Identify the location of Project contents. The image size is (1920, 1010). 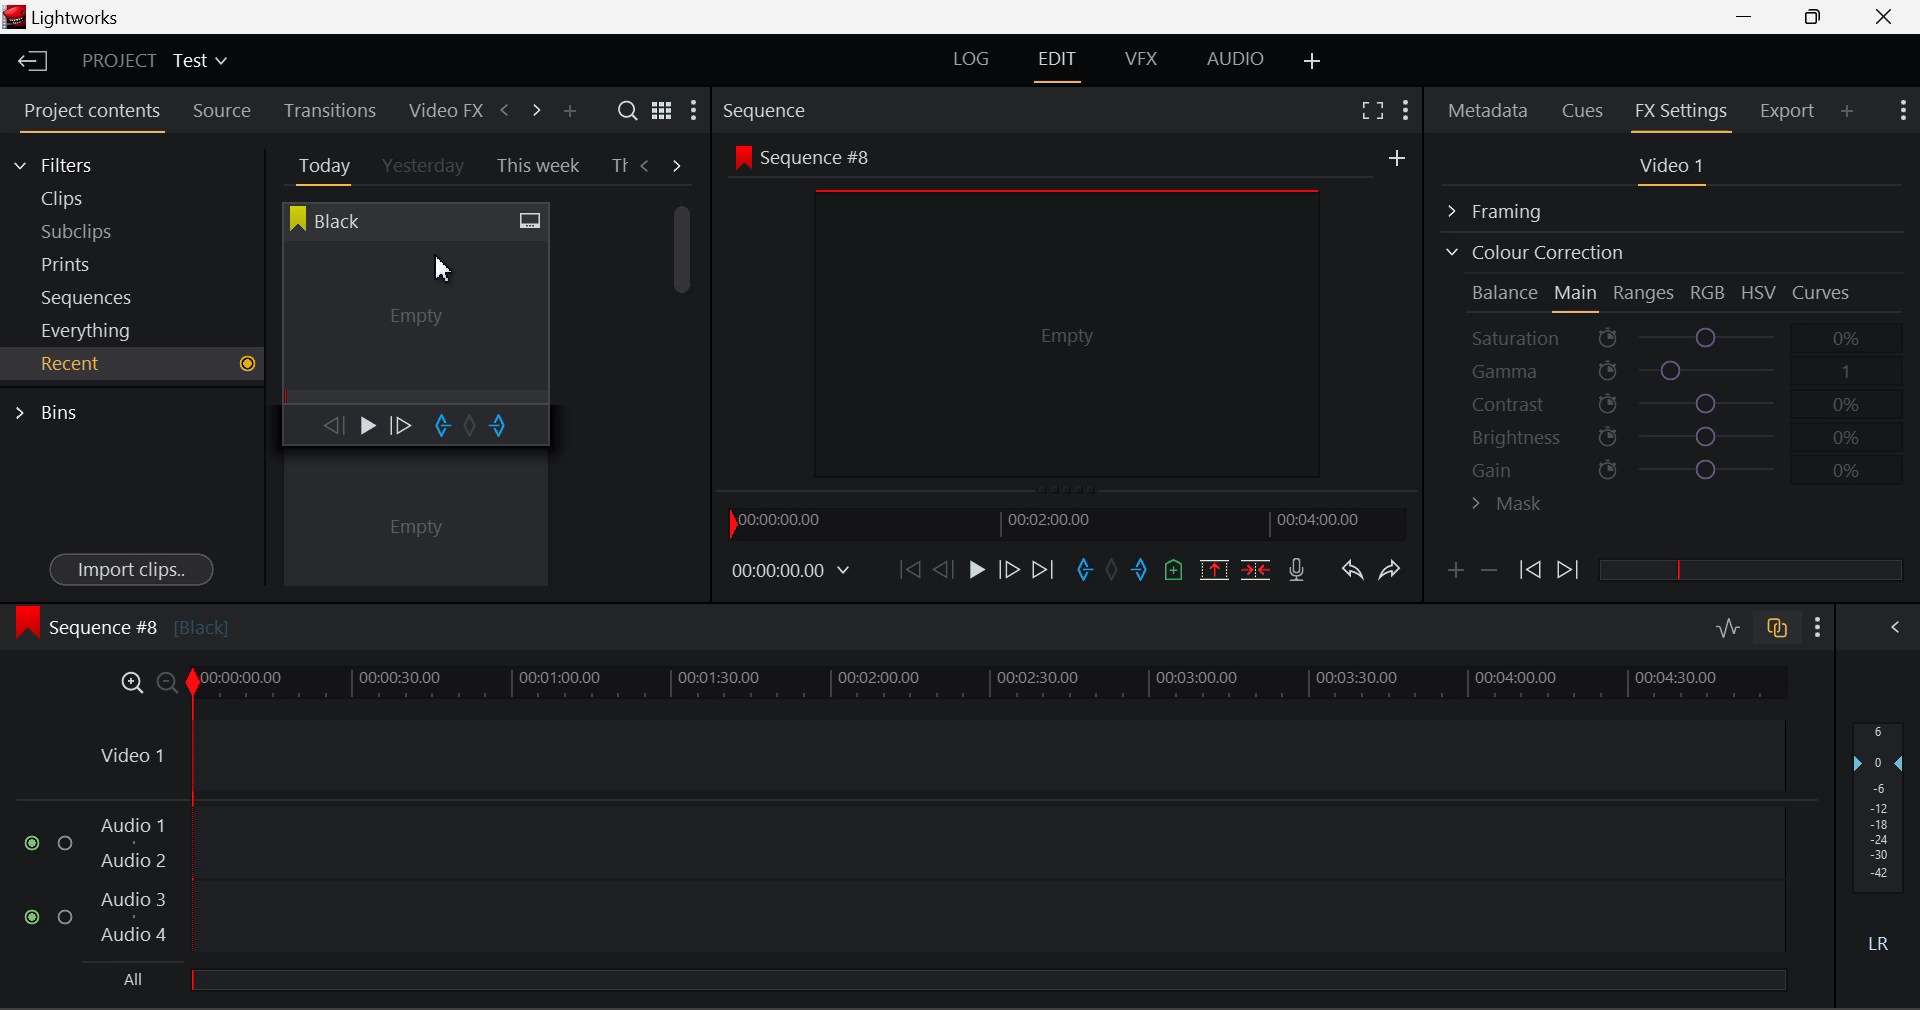
(91, 115).